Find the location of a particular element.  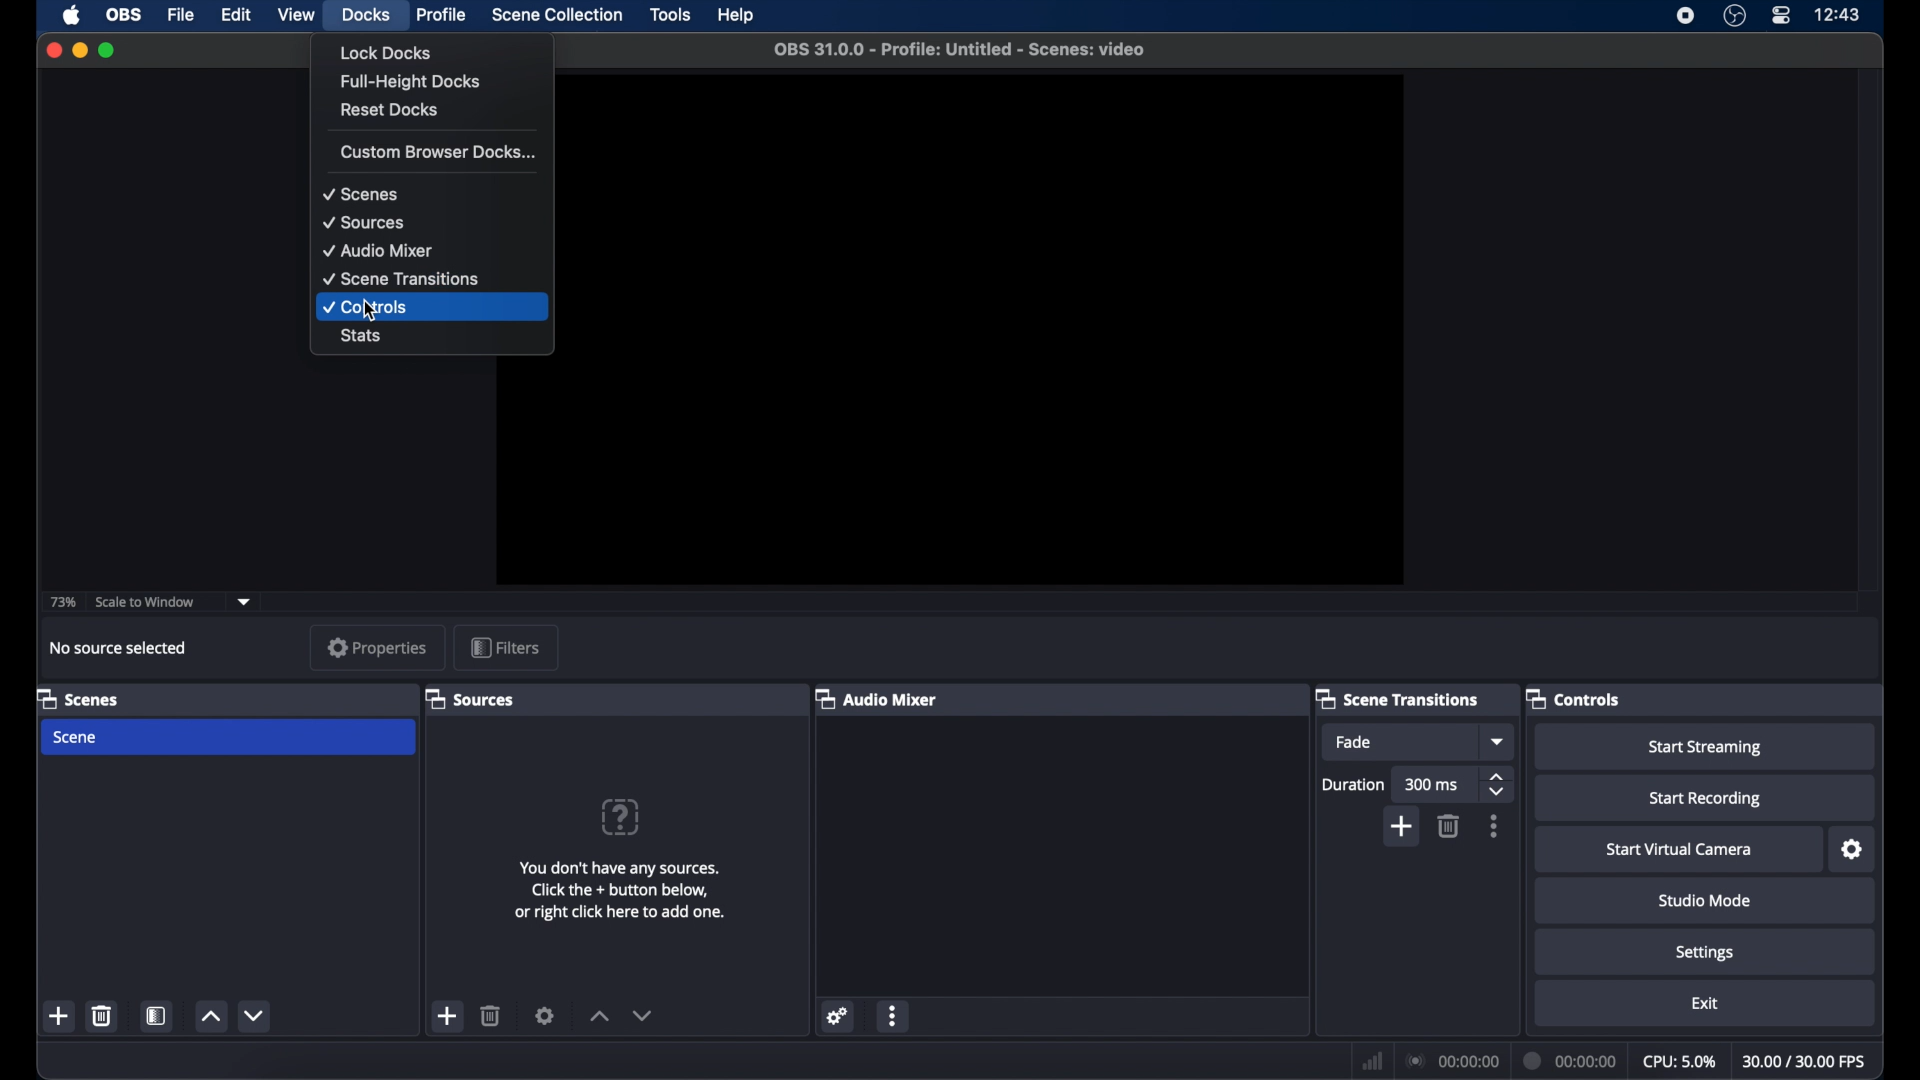

close is located at coordinates (53, 50).